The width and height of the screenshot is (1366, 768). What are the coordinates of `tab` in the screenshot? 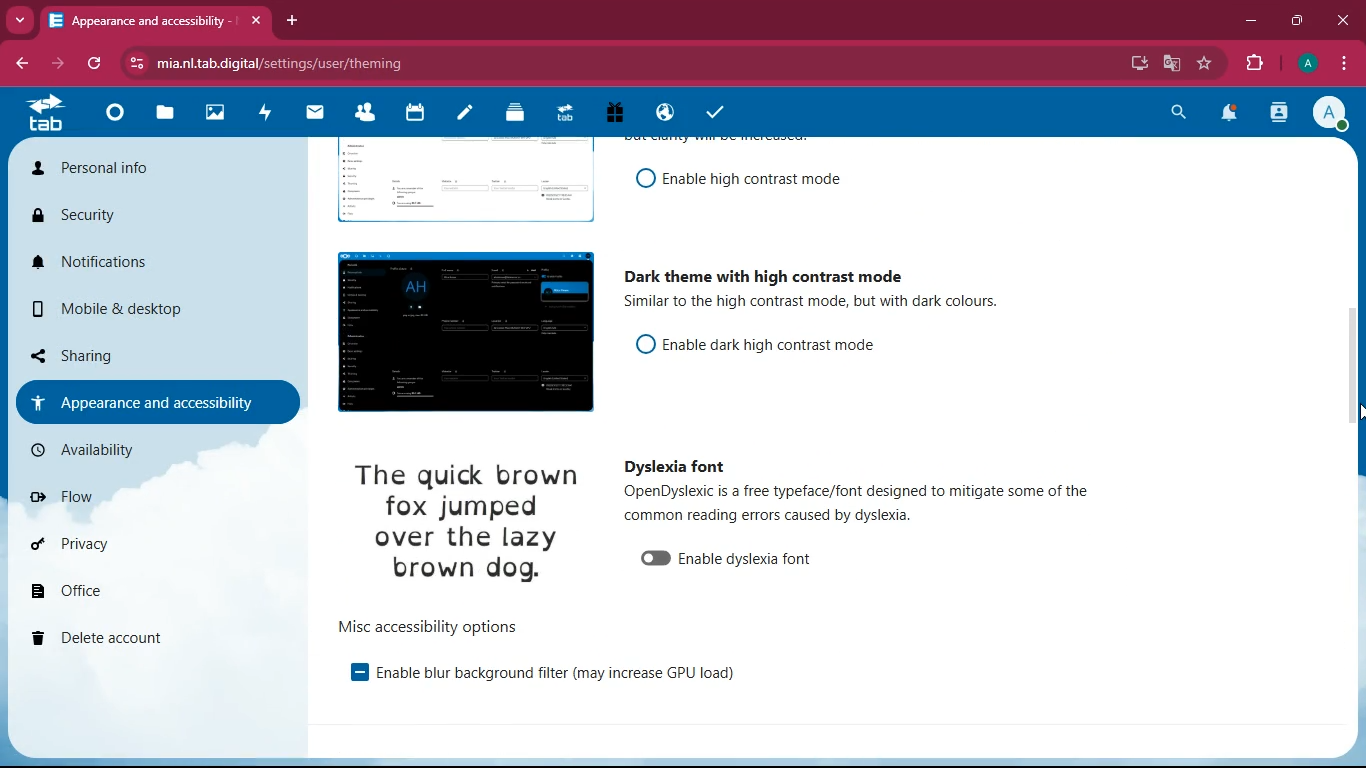 It's located at (140, 20).